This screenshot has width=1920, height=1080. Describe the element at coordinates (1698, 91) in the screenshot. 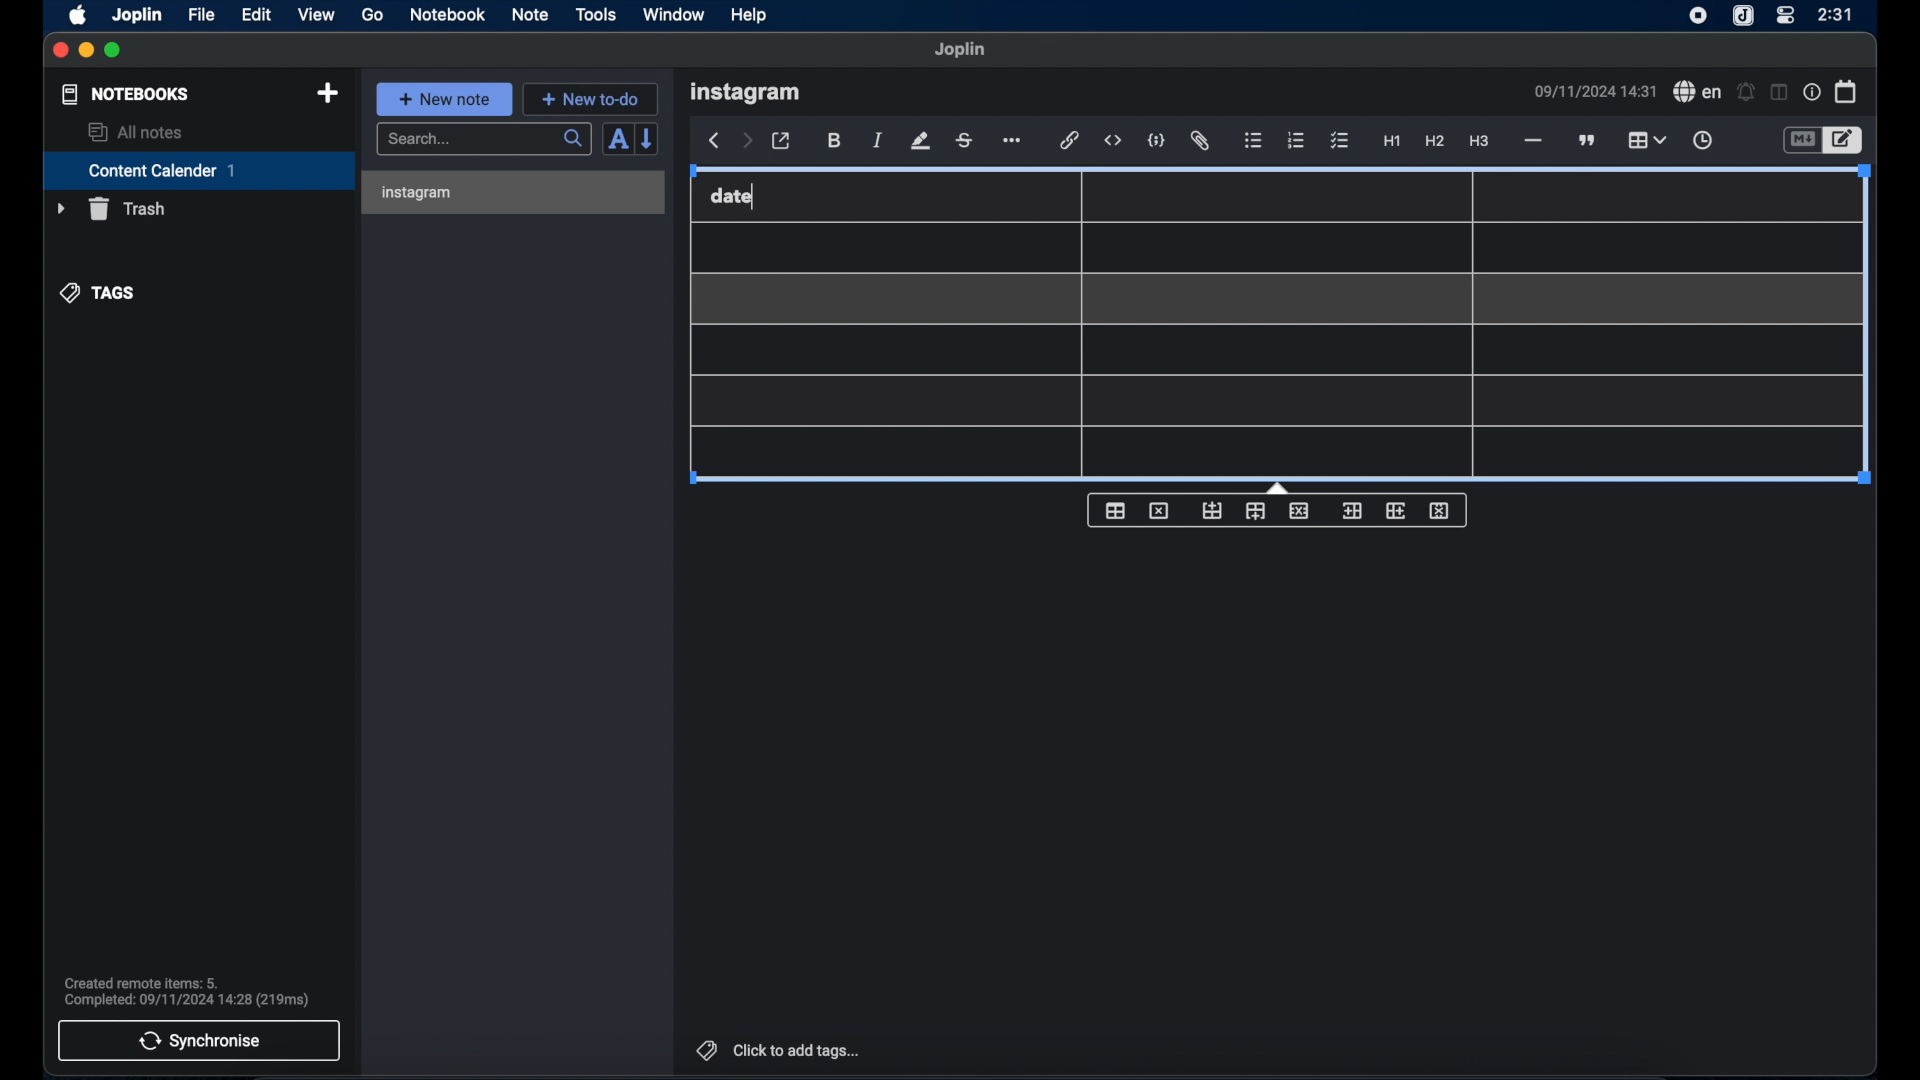

I see `spell check` at that location.